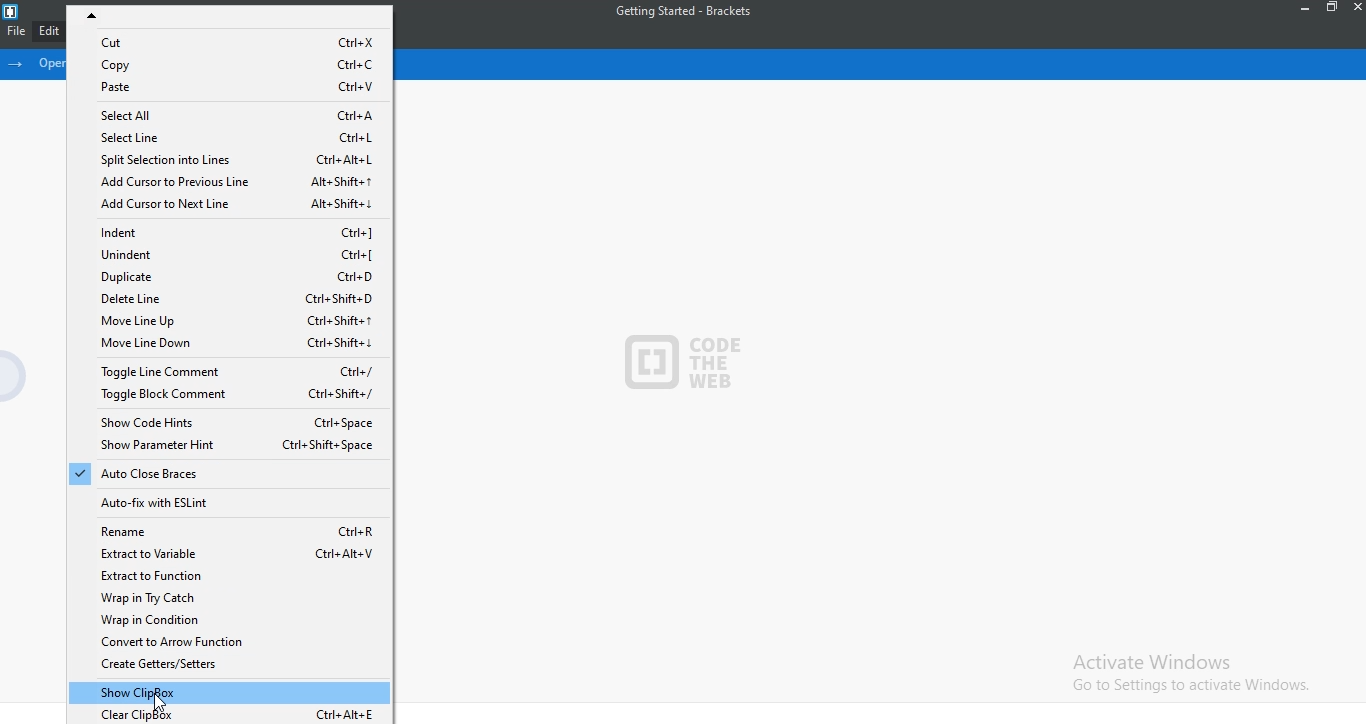 Image resolution: width=1366 pixels, height=724 pixels. Describe the element at coordinates (232, 553) in the screenshot. I see `Extract to Variable` at that location.